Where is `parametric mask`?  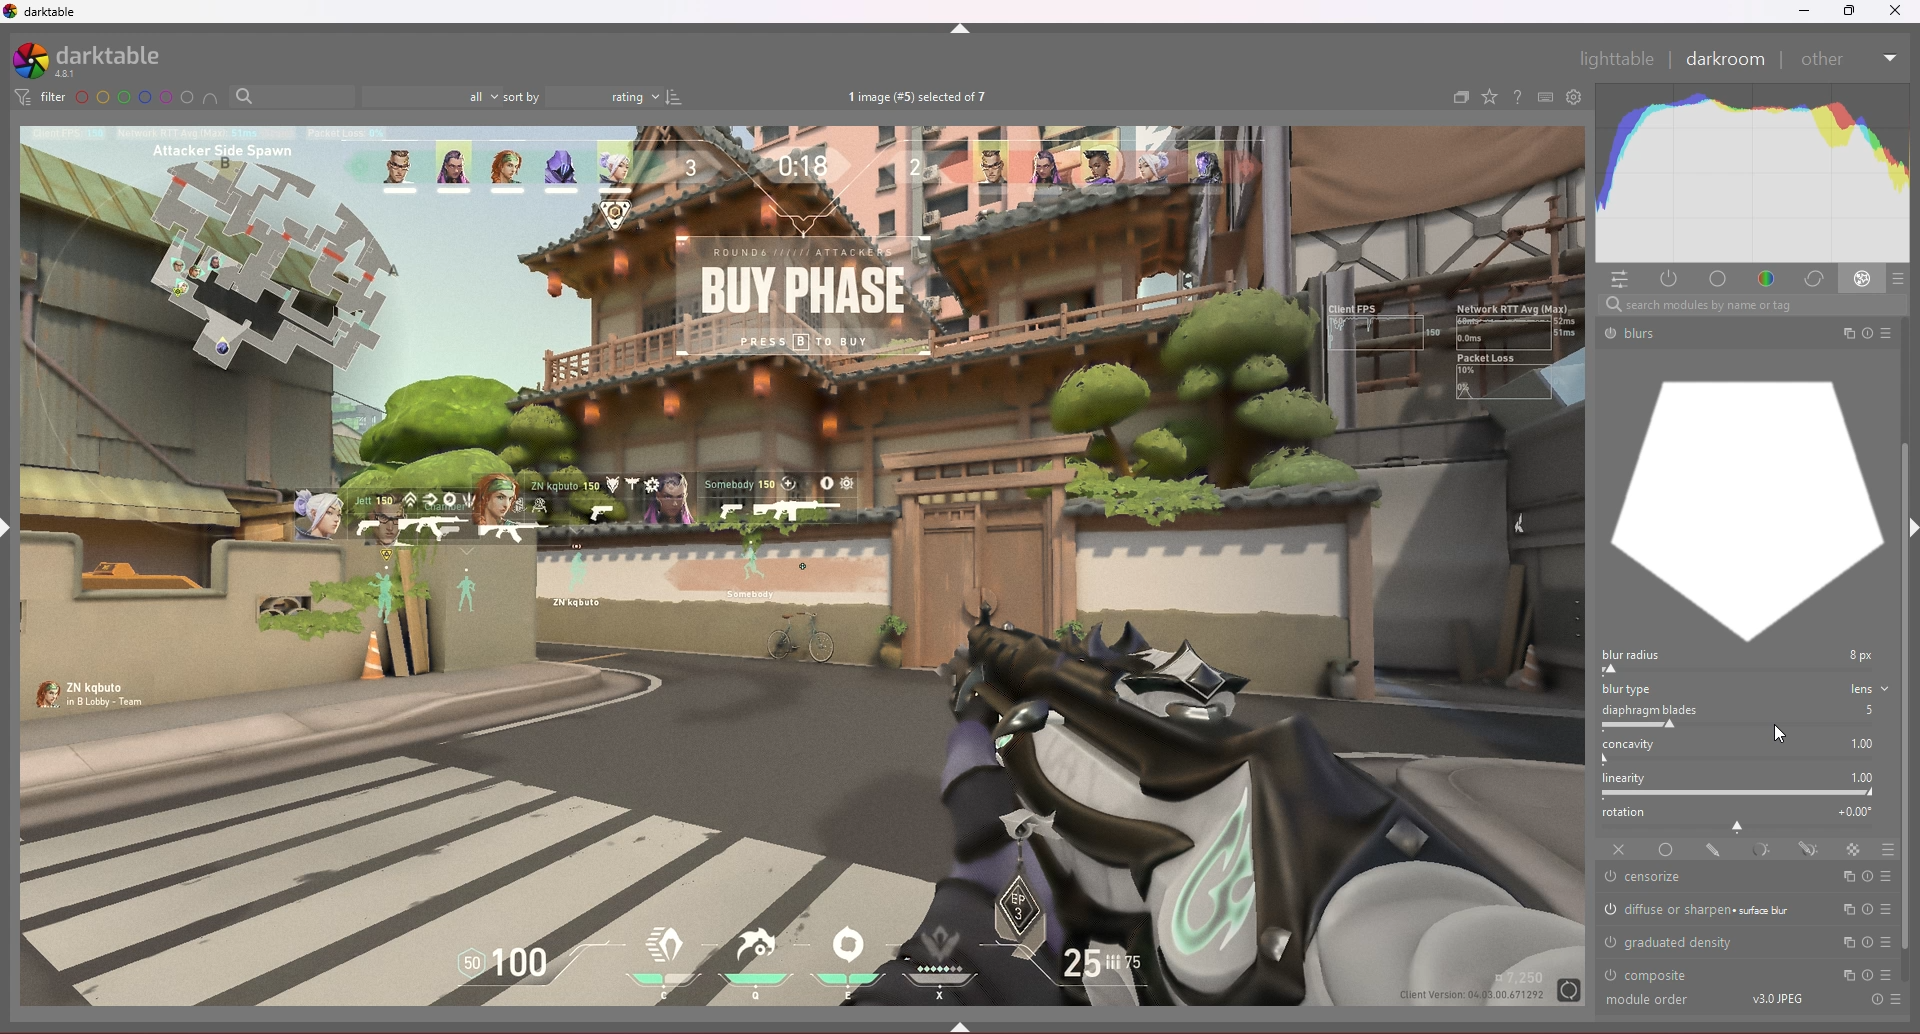 parametric mask is located at coordinates (1763, 850).